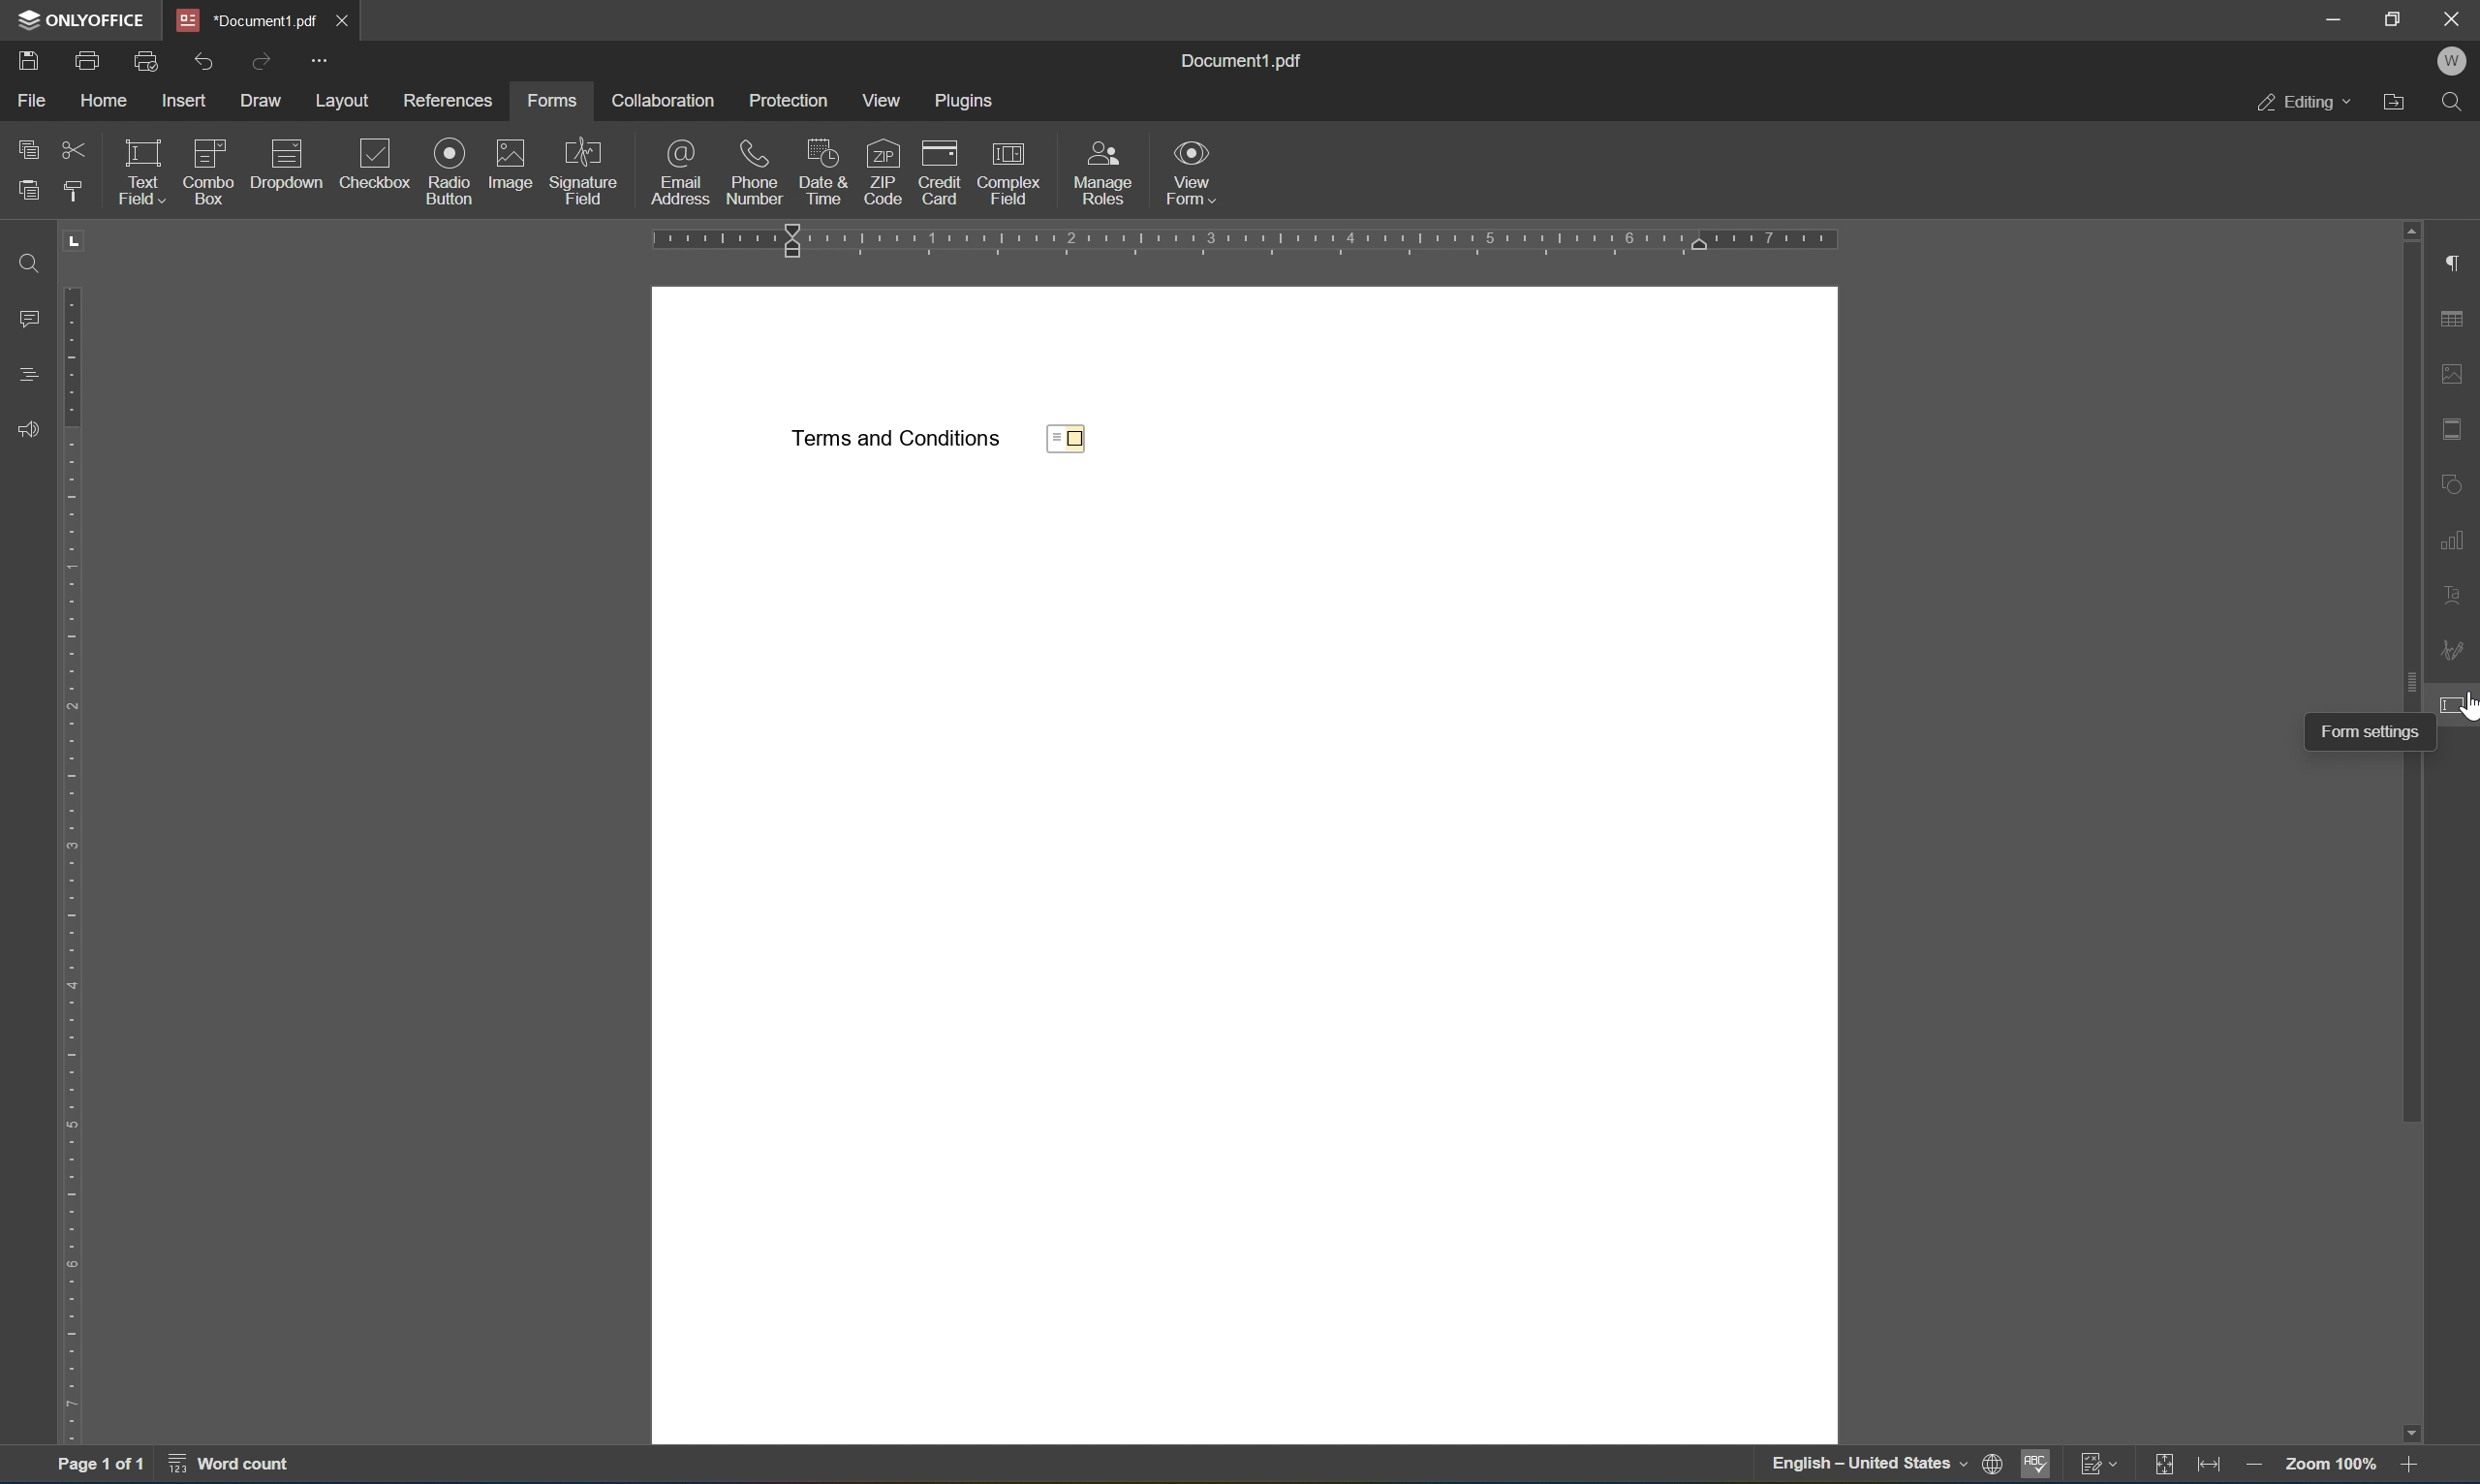 The width and height of the screenshot is (2480, 1484). I want to click on copy style, so click(75, 194).